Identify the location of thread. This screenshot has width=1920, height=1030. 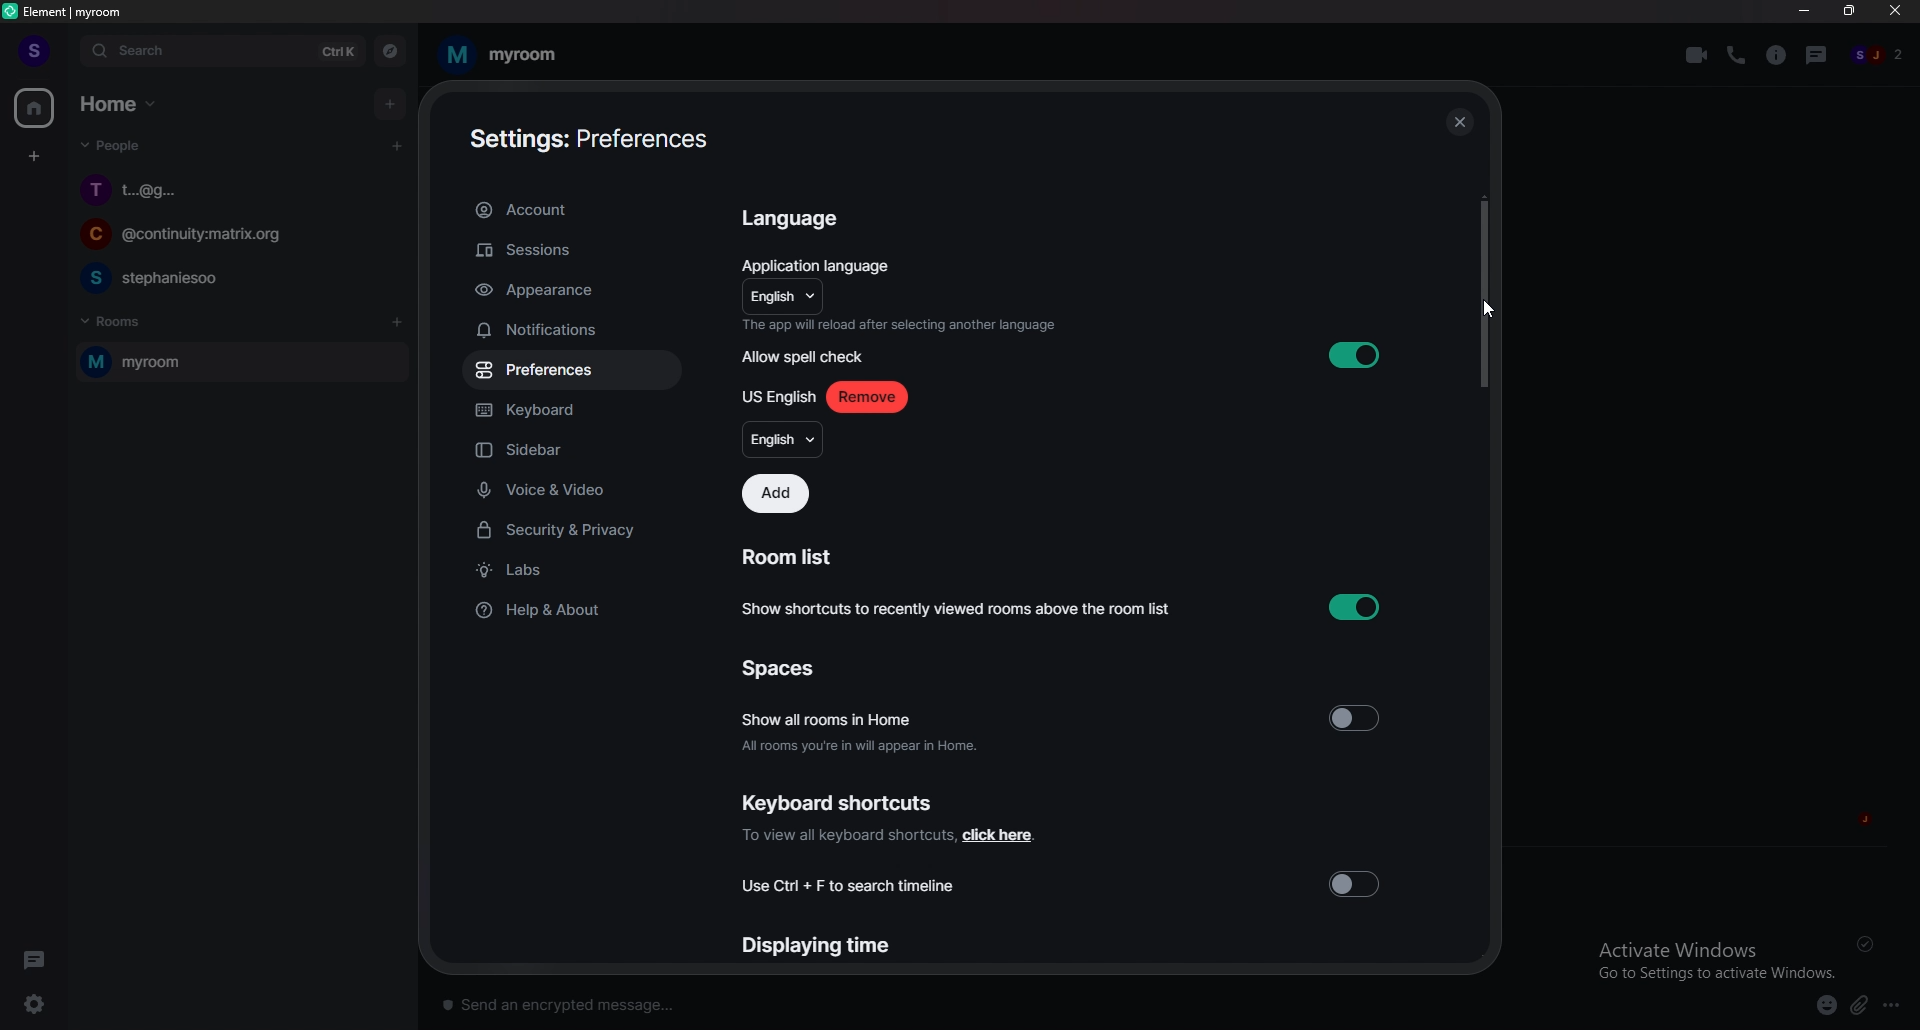
(1819, 54).